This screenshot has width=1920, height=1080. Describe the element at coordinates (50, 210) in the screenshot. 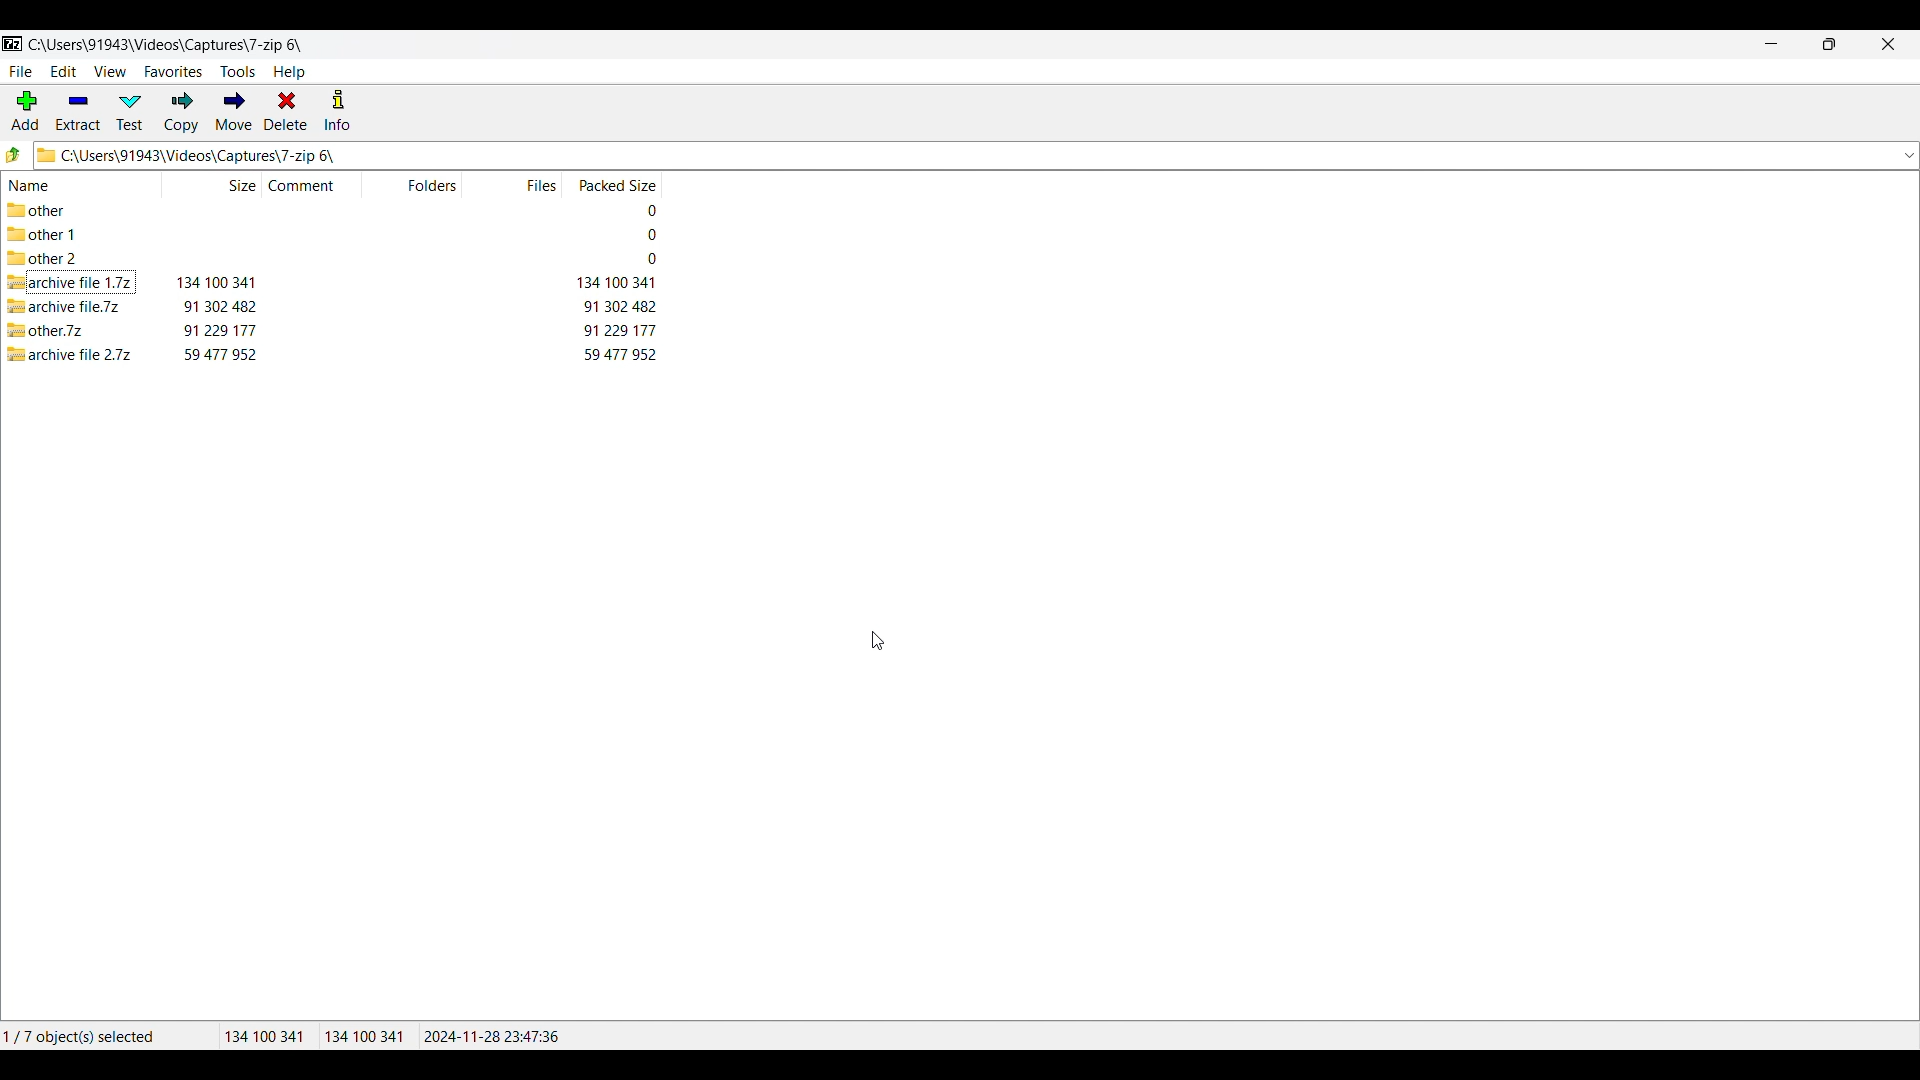

I see `other ` at that location.